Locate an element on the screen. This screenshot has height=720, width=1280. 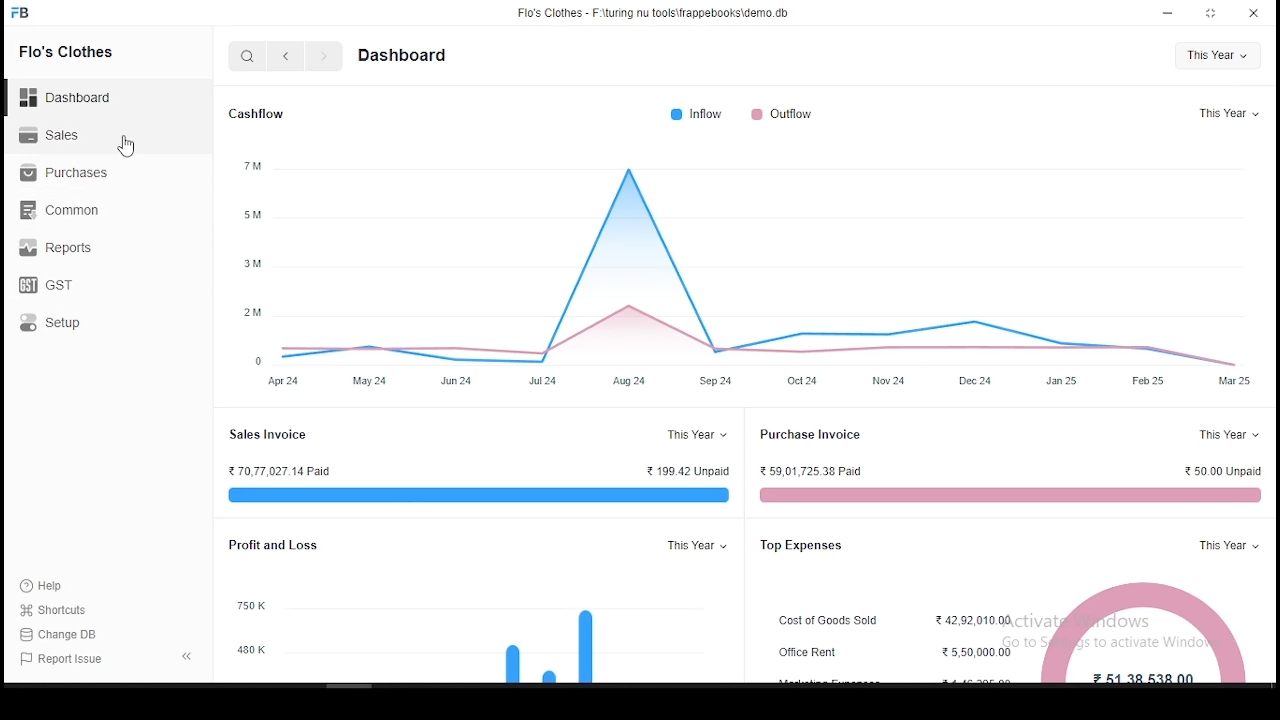
close is located at coordinates (1254, 12).